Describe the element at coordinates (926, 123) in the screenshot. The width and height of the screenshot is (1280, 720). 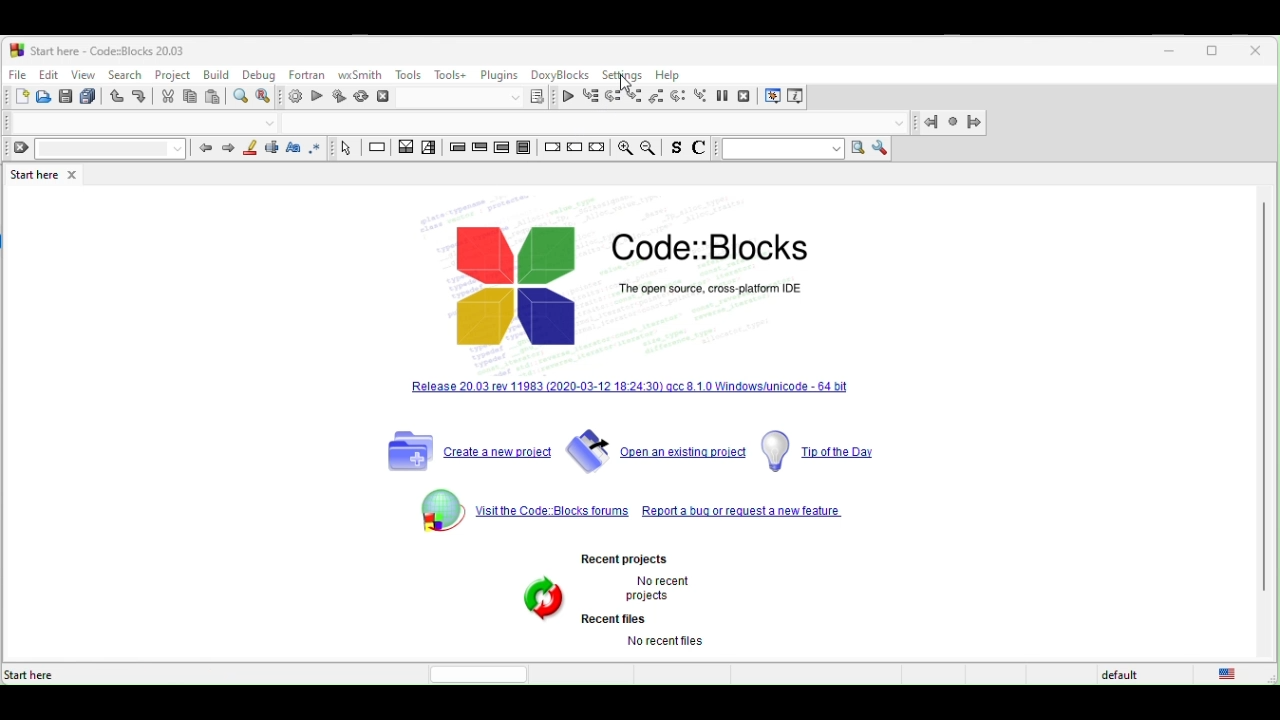
I see `jump back` at that location.